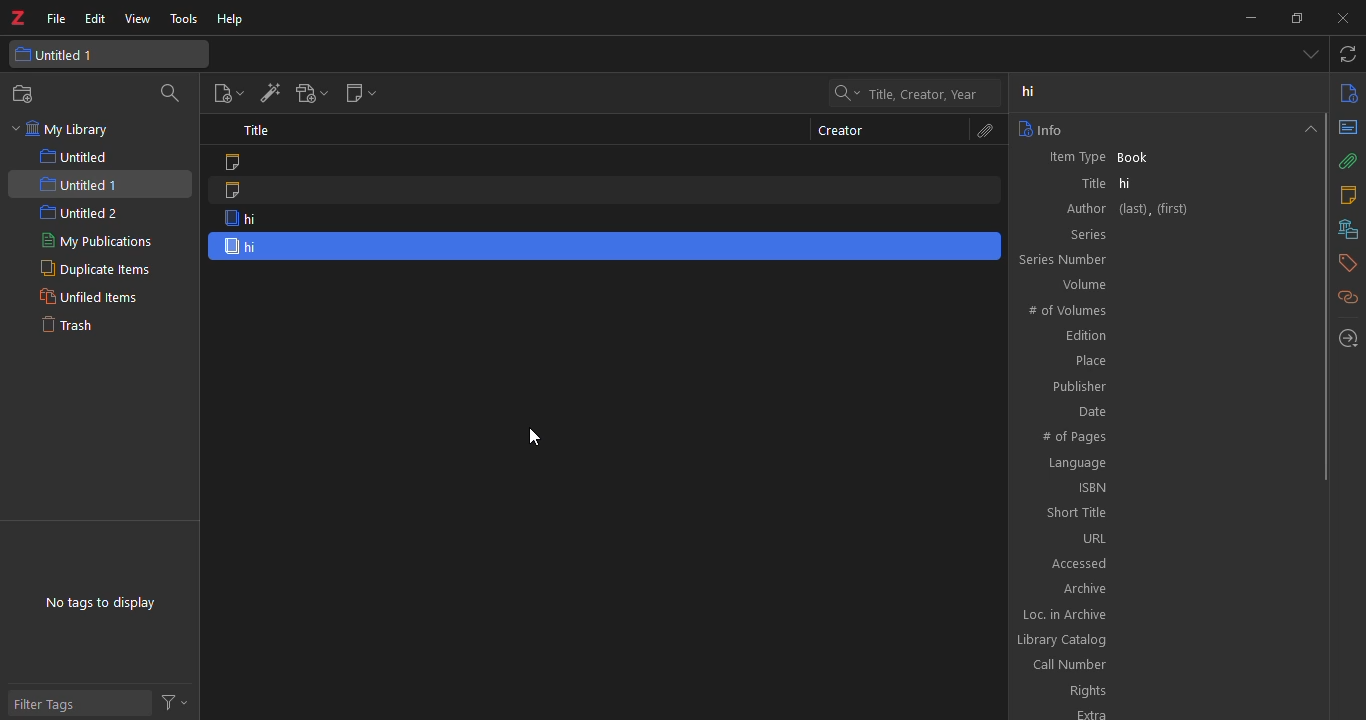 The image size is (1366, 720). Describe the element at coordinates (227, 93) in the screenshot. I see `new item` at that location.